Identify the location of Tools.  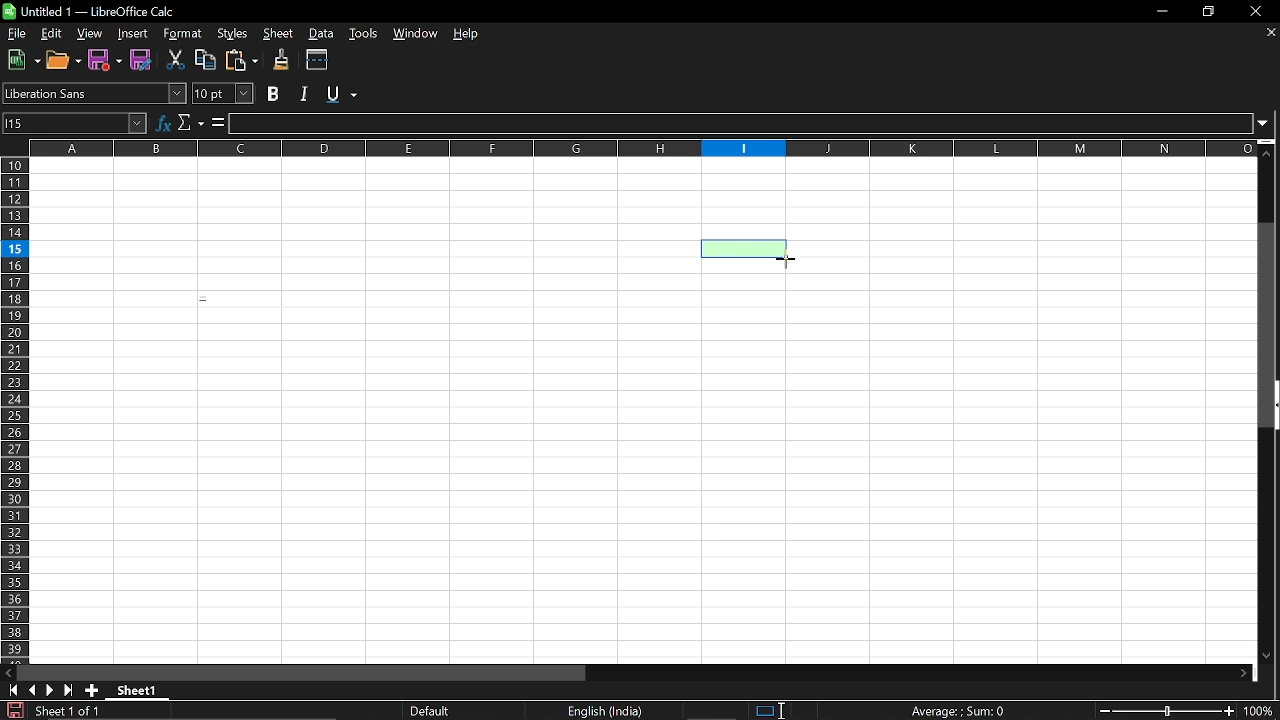
(366, 35).